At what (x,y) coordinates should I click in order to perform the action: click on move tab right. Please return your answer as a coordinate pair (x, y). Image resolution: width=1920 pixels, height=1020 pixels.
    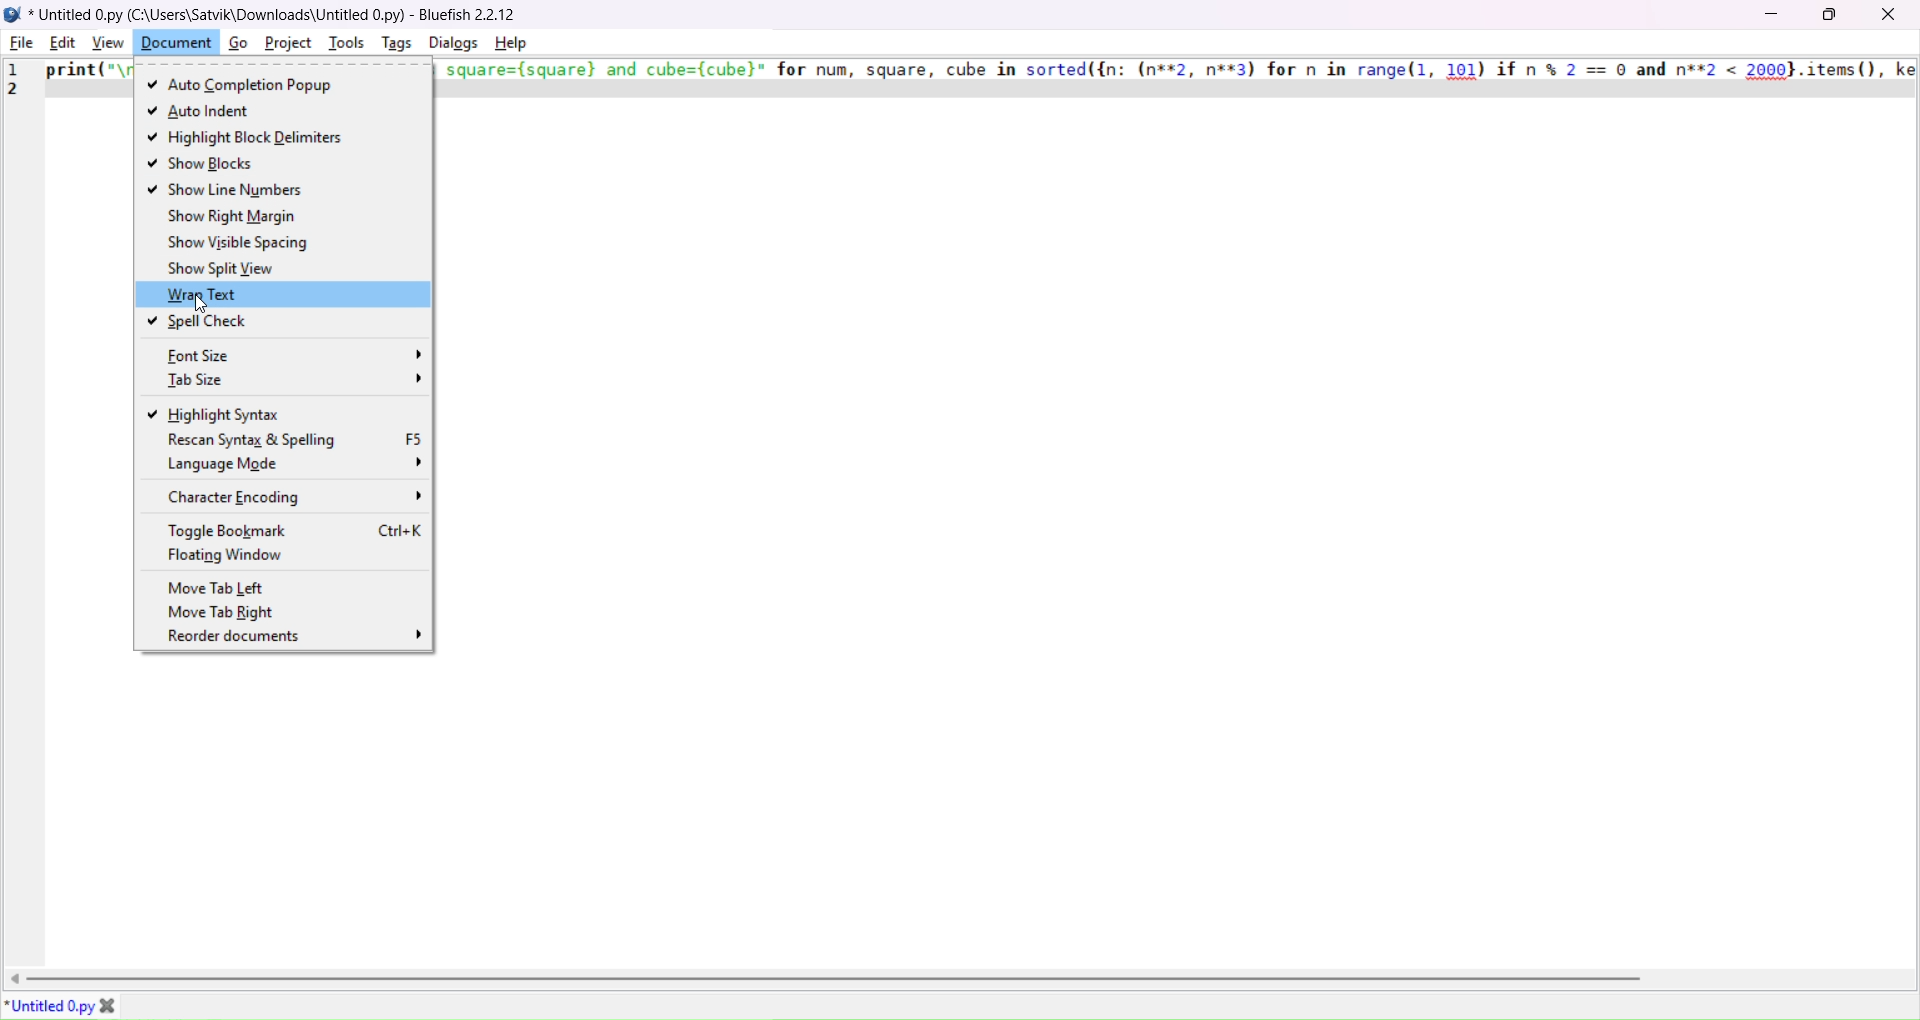
    Looking at the image, I should click on (226, 612).